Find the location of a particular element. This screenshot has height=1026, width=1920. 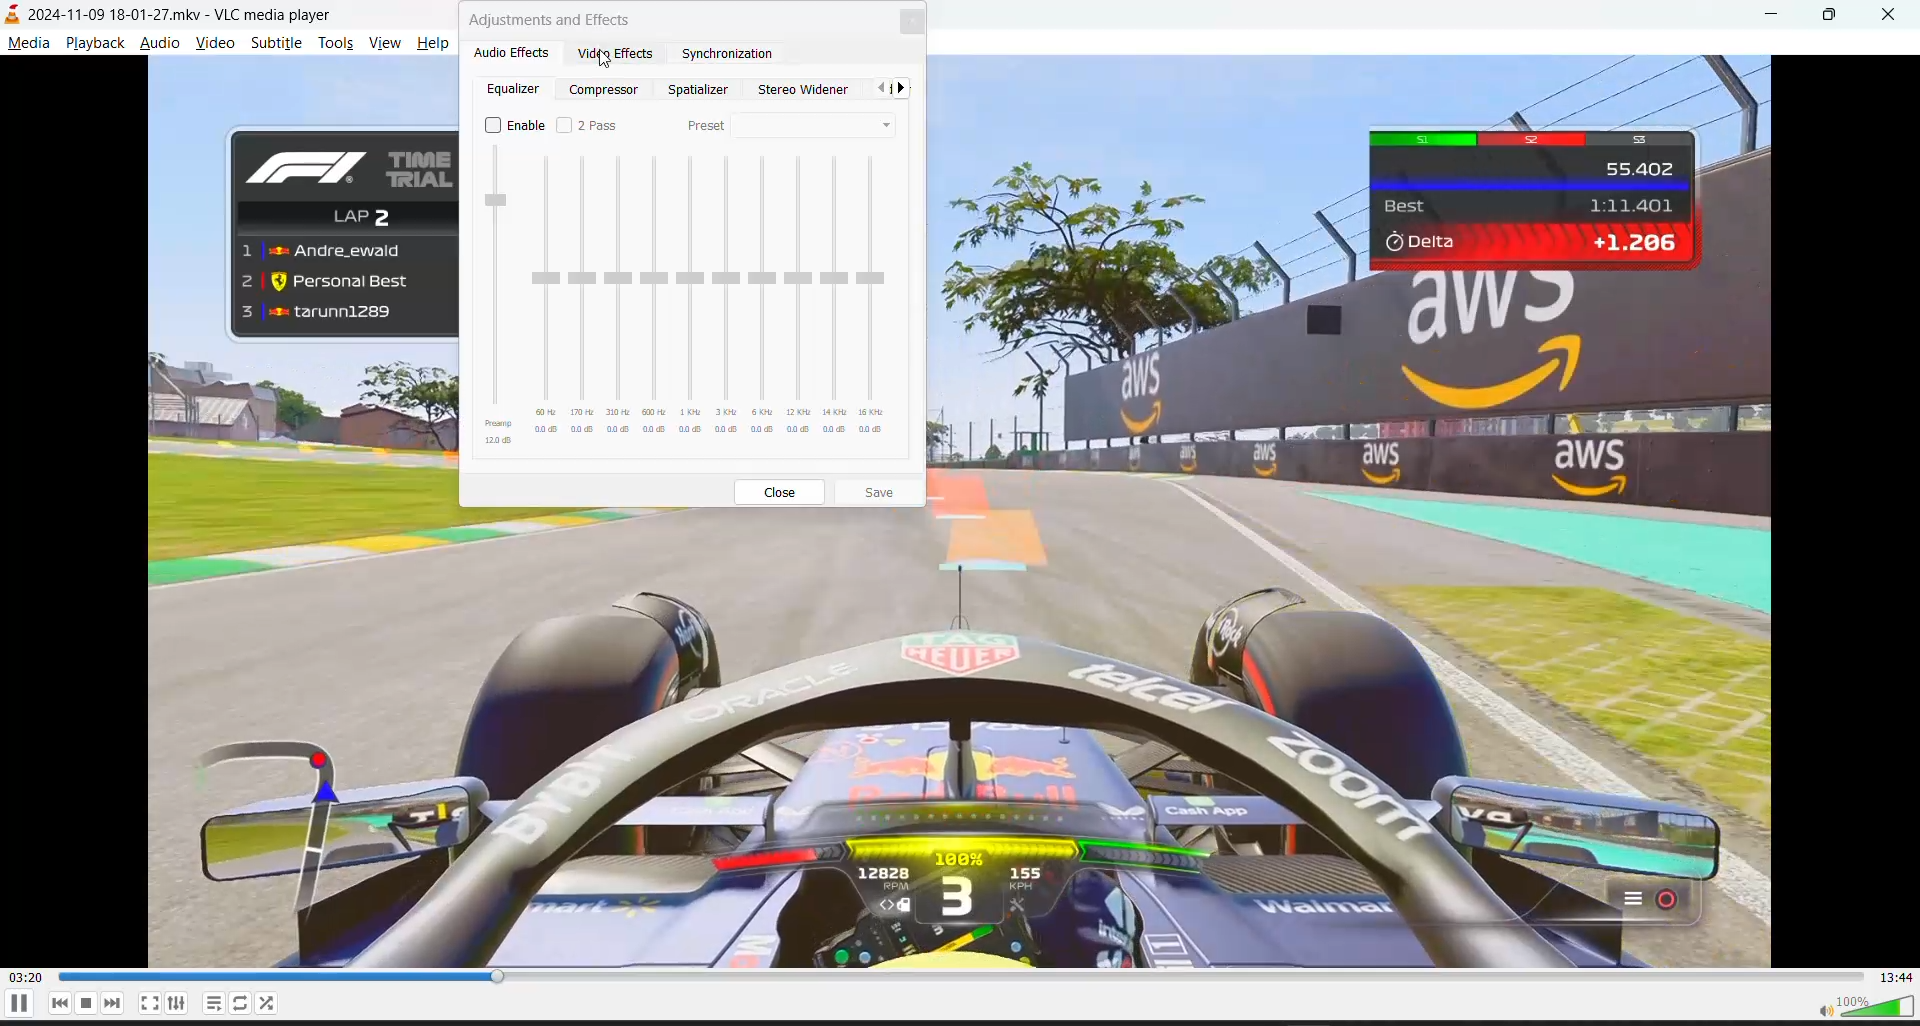

media is located at coordinates (25, 42).